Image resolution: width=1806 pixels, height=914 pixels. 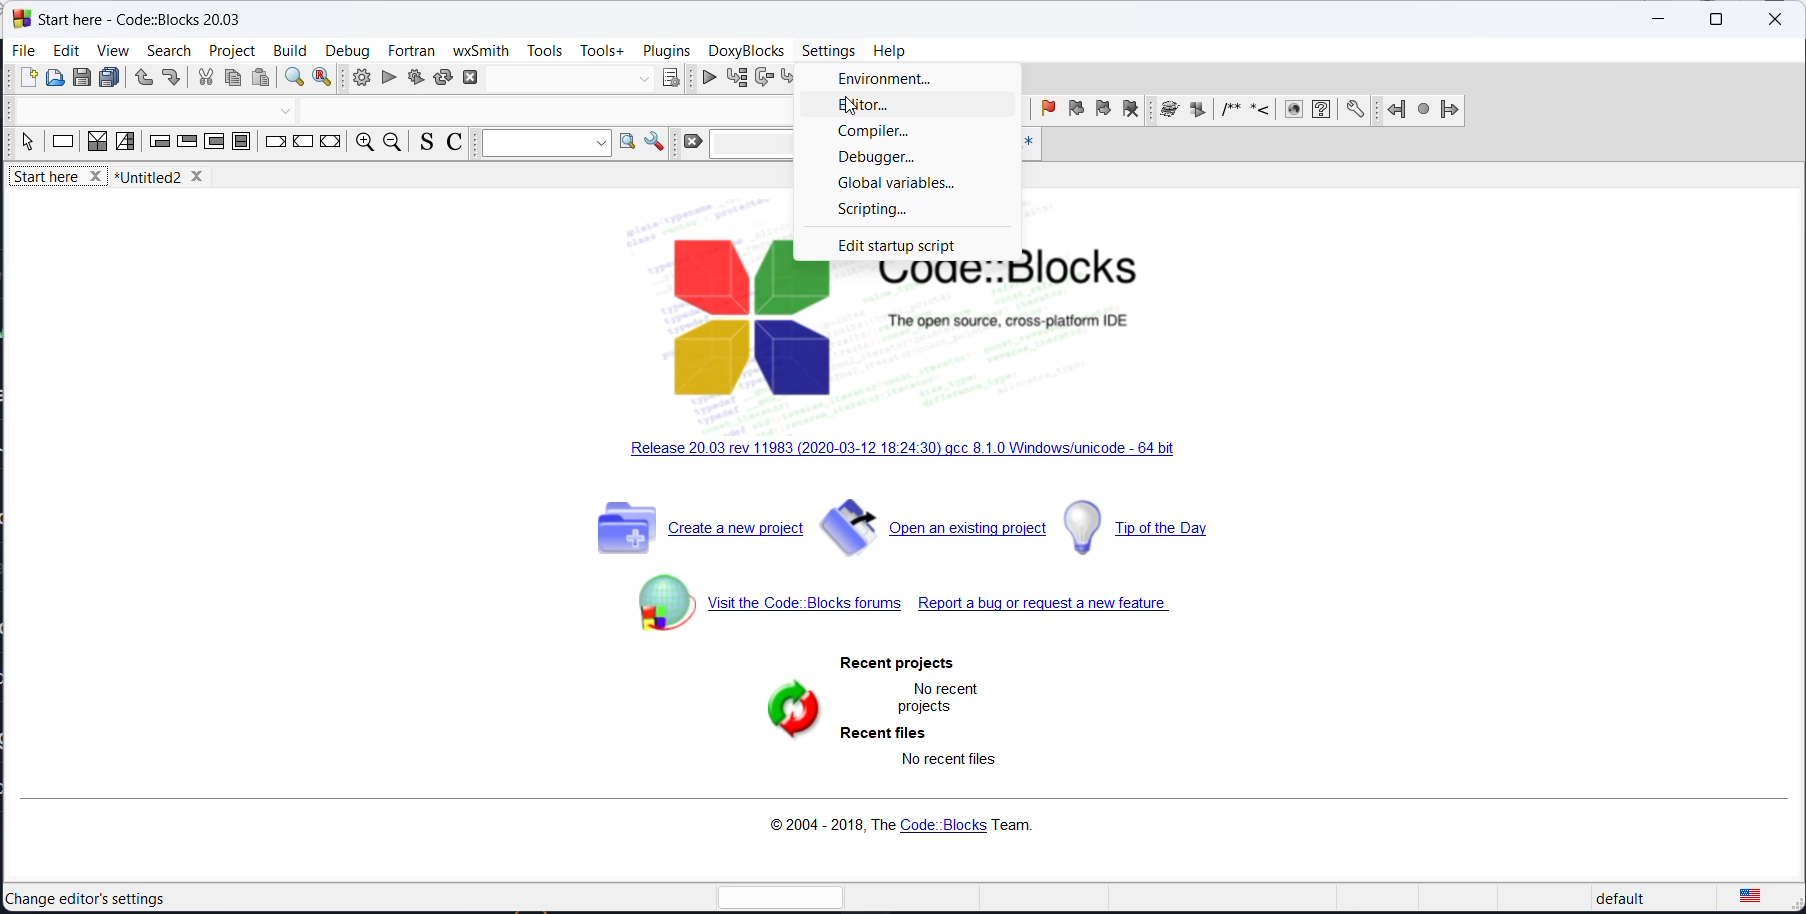 What do you see at coordinates (898, 108) in the screenshot?
I see `editor` at bounding box center [898, 108].